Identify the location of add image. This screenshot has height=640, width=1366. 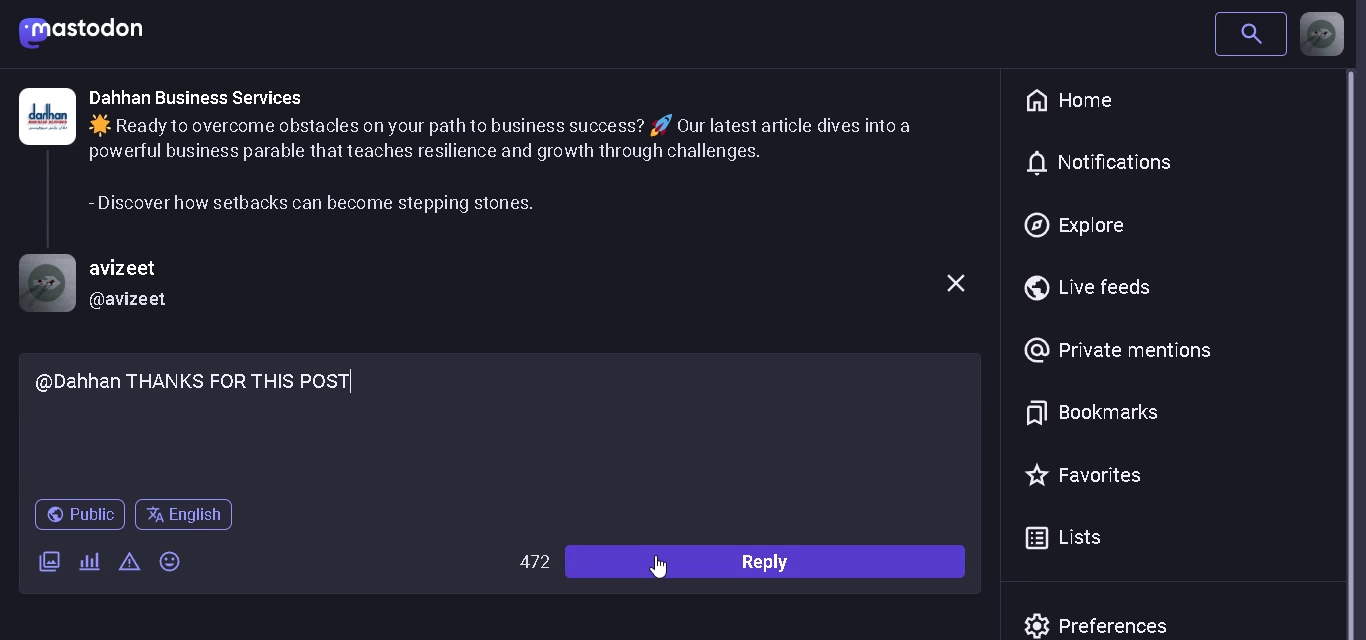
(50, 558).